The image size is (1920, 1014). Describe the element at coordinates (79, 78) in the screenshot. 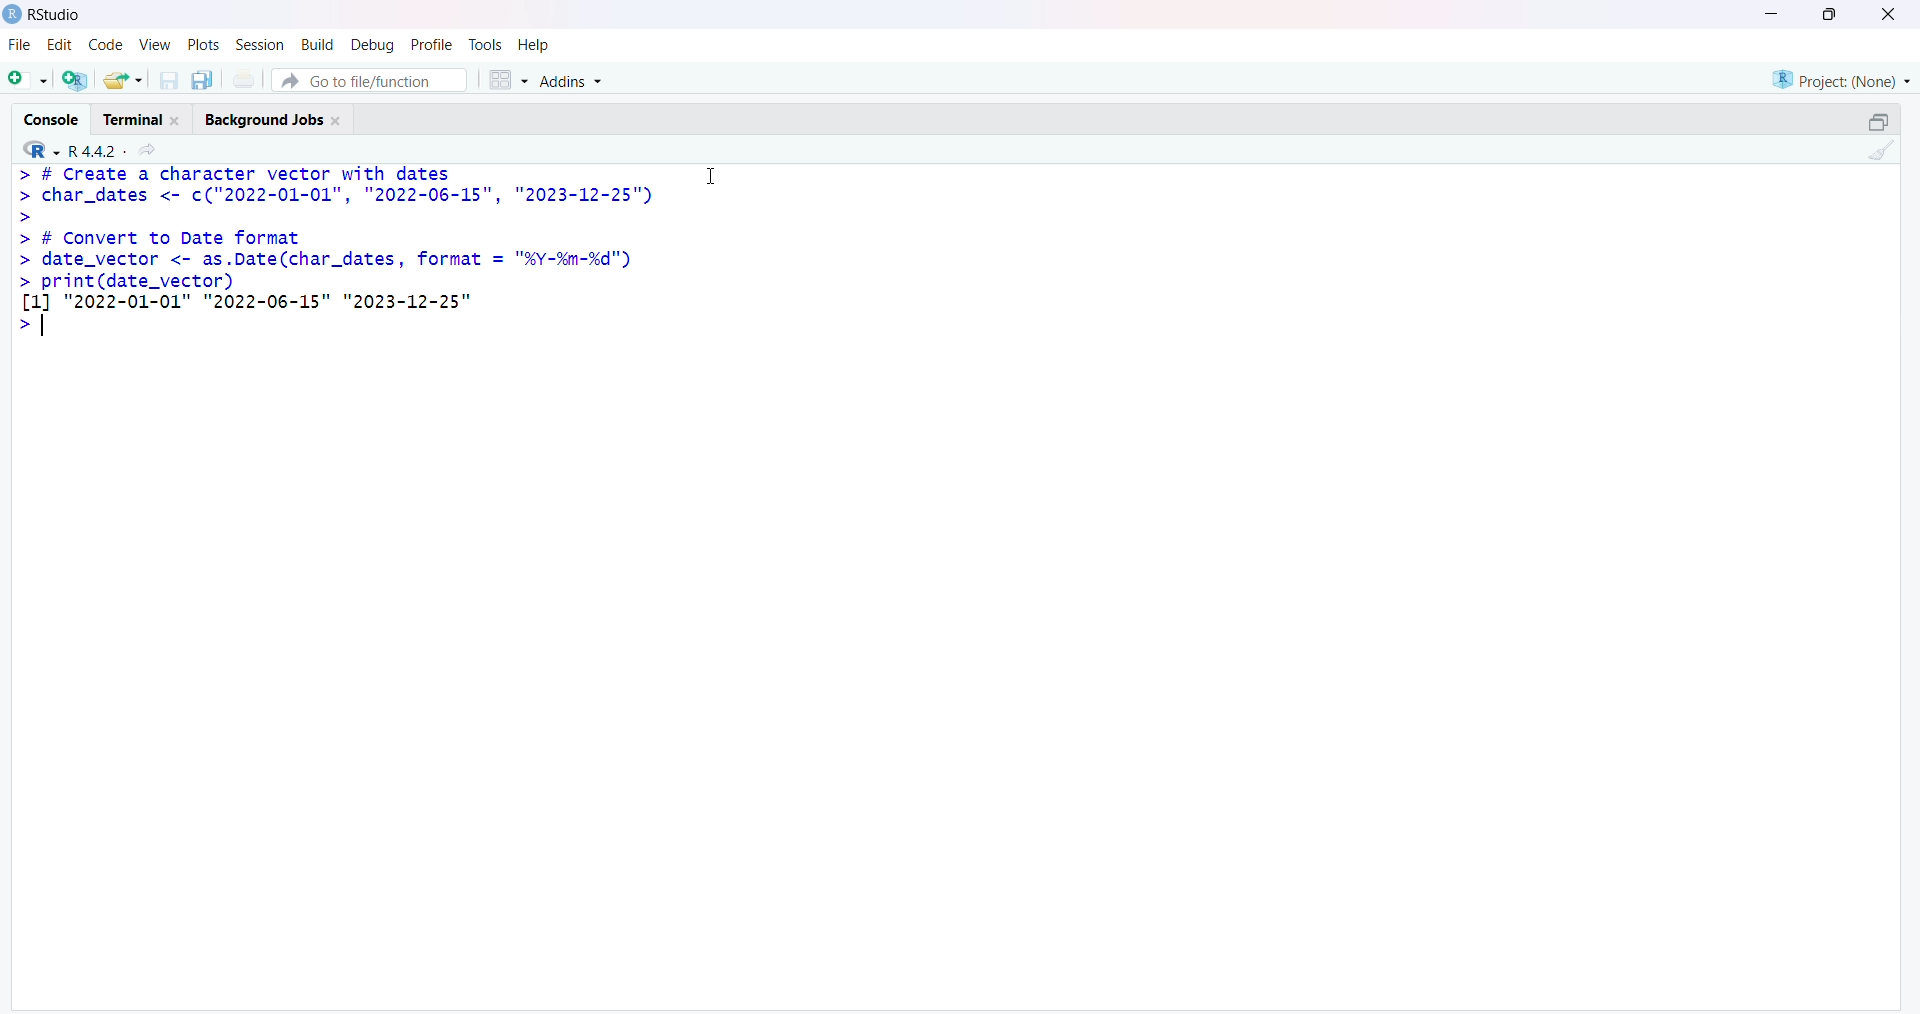

I see `Create a project` at that location.